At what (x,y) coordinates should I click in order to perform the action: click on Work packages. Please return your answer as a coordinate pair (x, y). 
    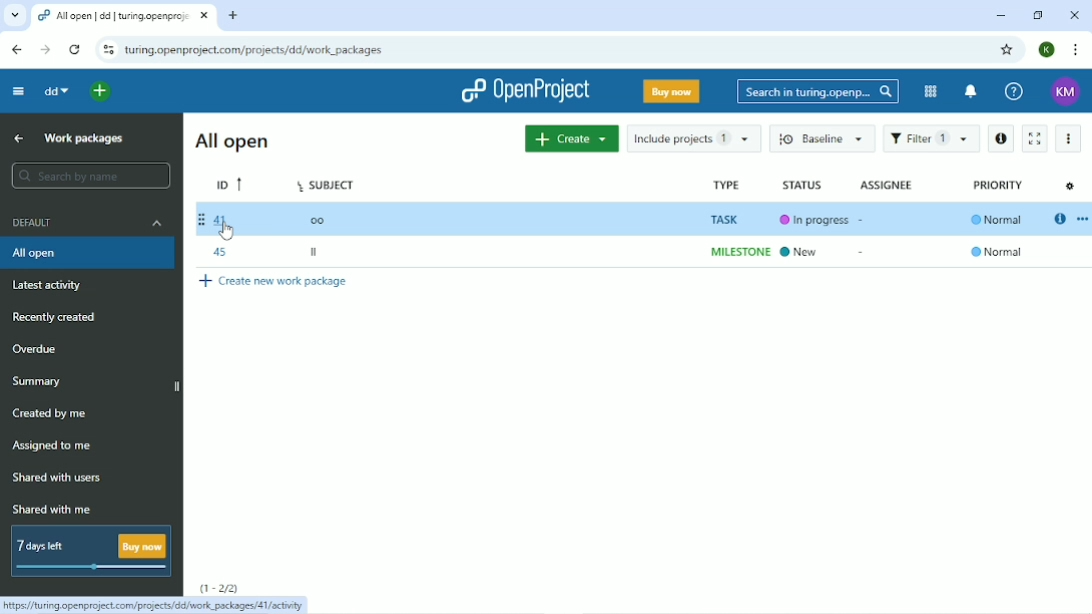
    Looking at the image, I should click on (83, 139).